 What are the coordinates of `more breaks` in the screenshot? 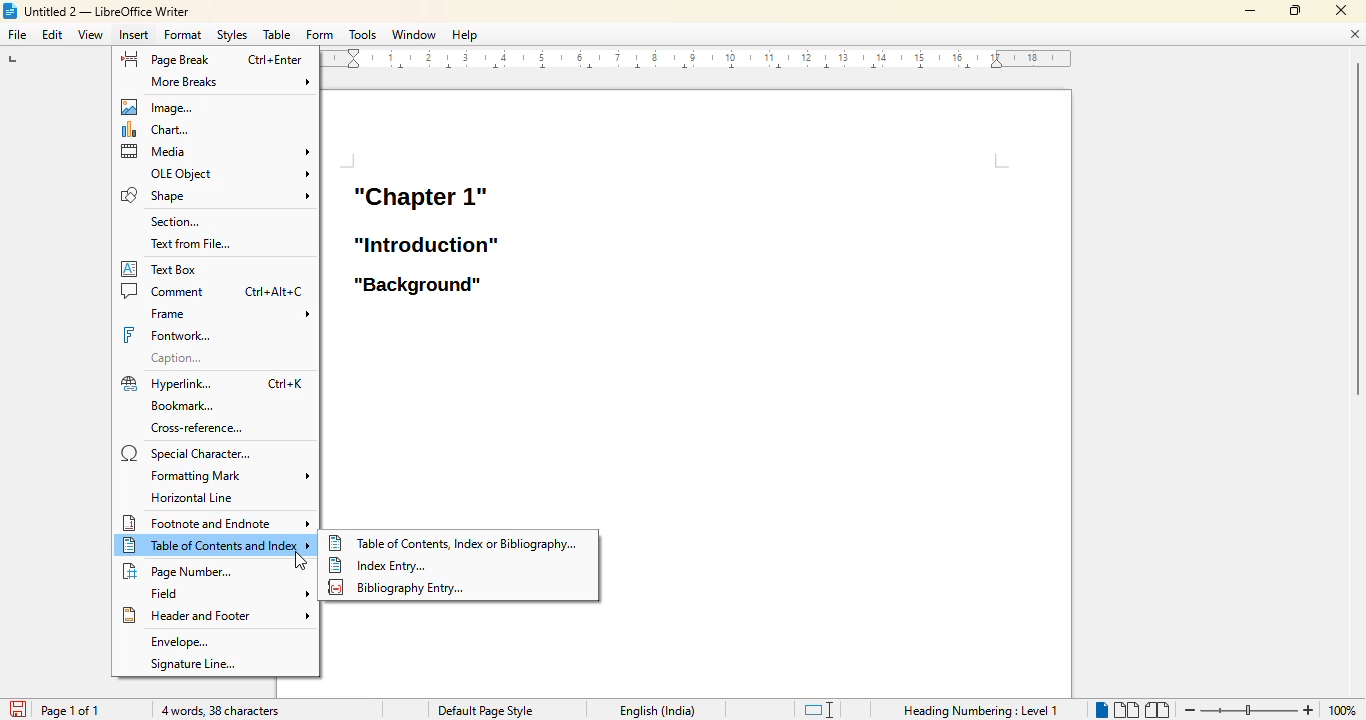 It's located at (231, 82).